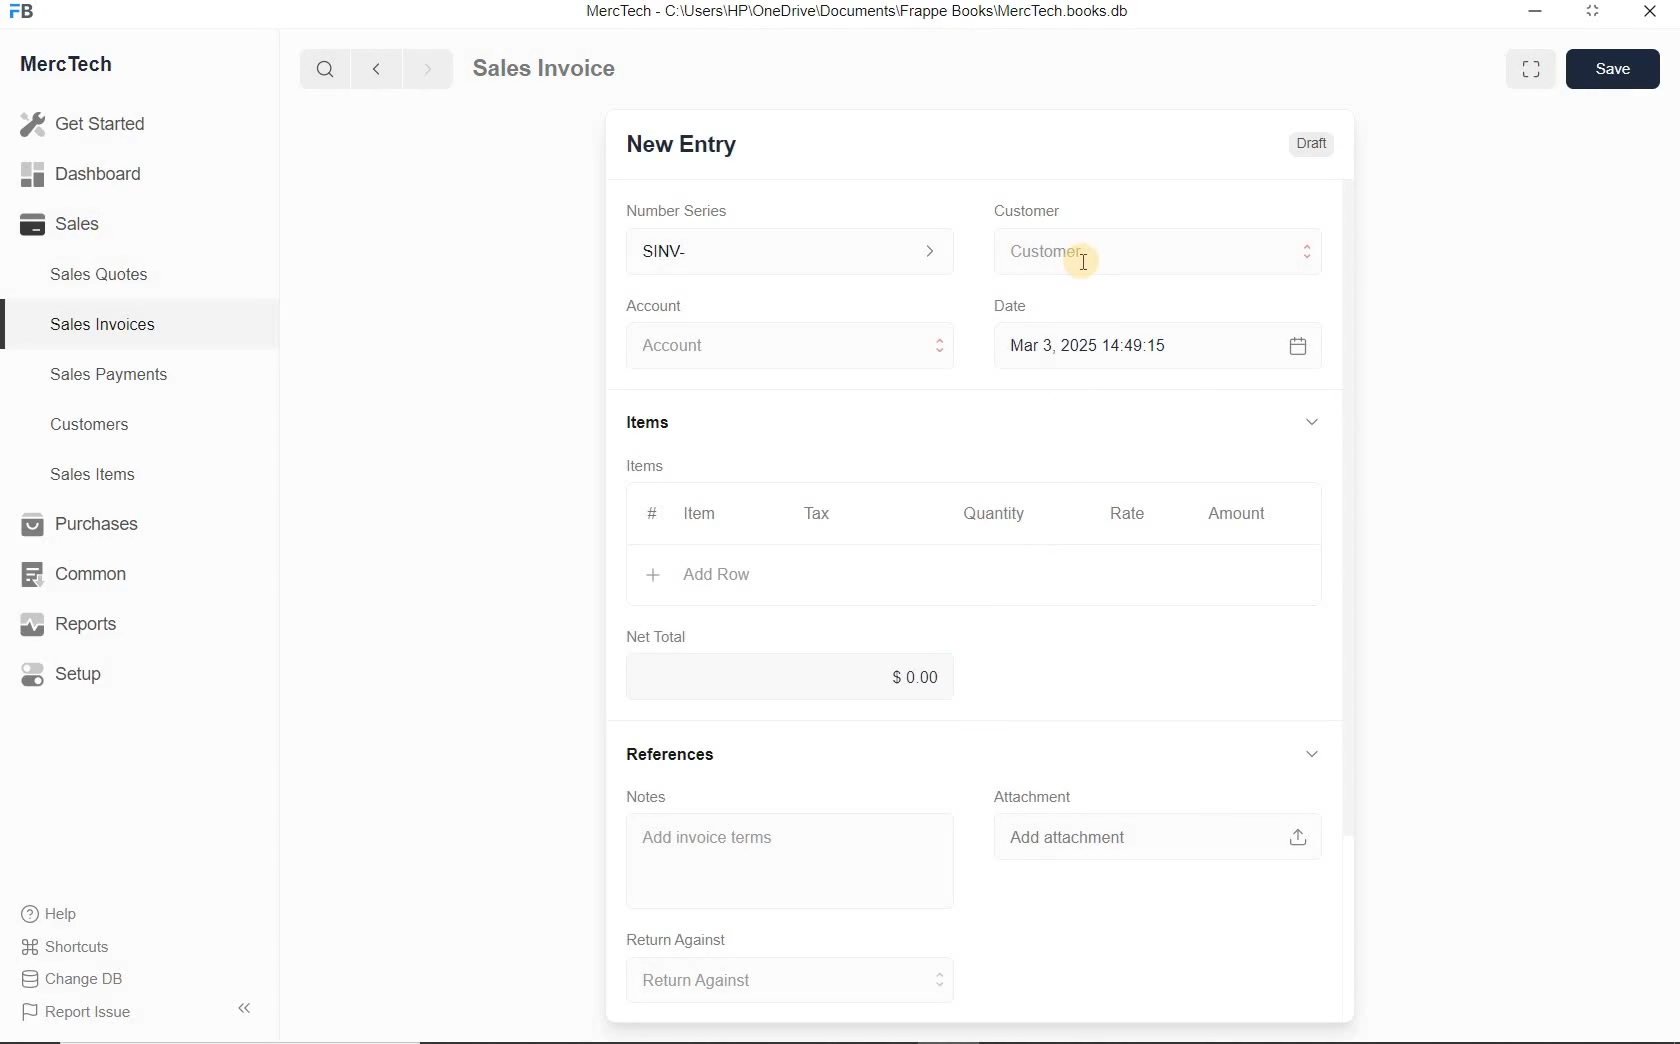 This screenshot has height=1044, width=1680. Describe the element at coordinates (108, 425) in the screenshot. I see `Customers` at that location.